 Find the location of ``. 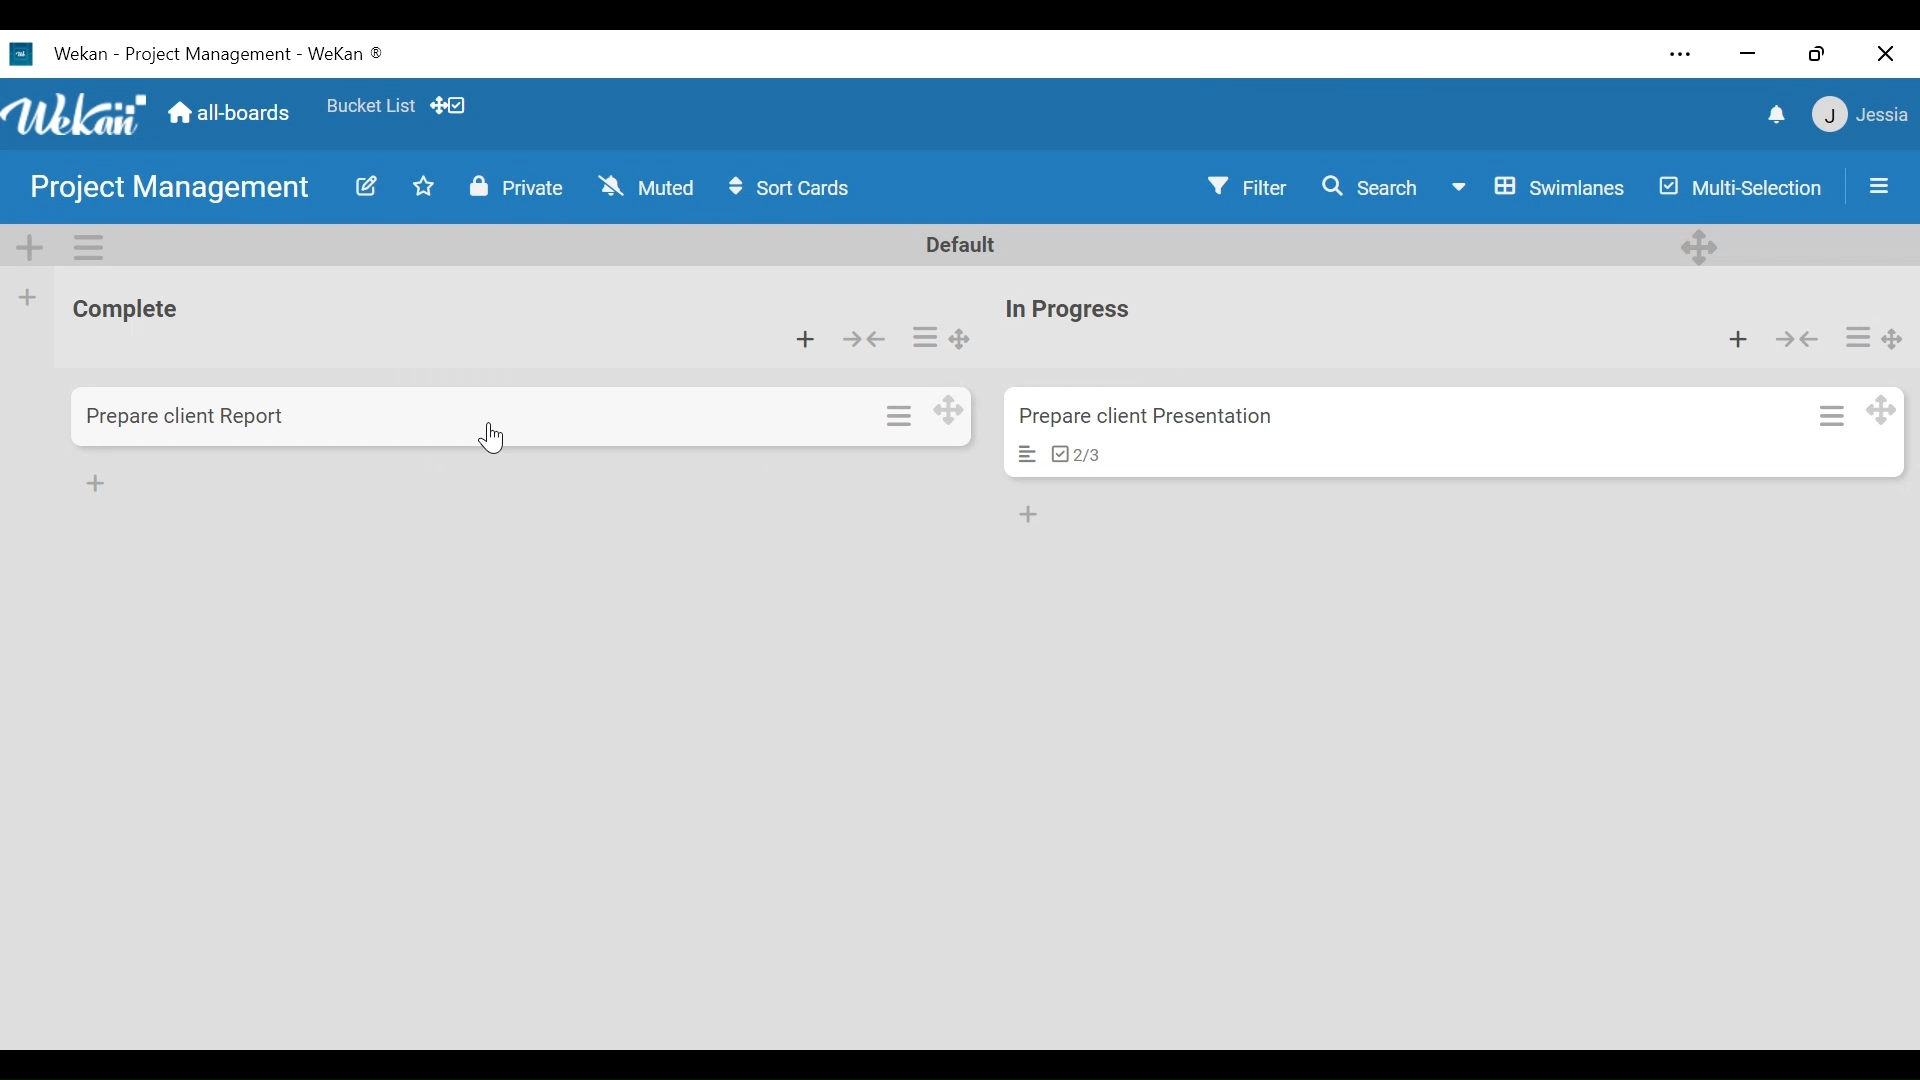

 is located at coordinates (923, 339).